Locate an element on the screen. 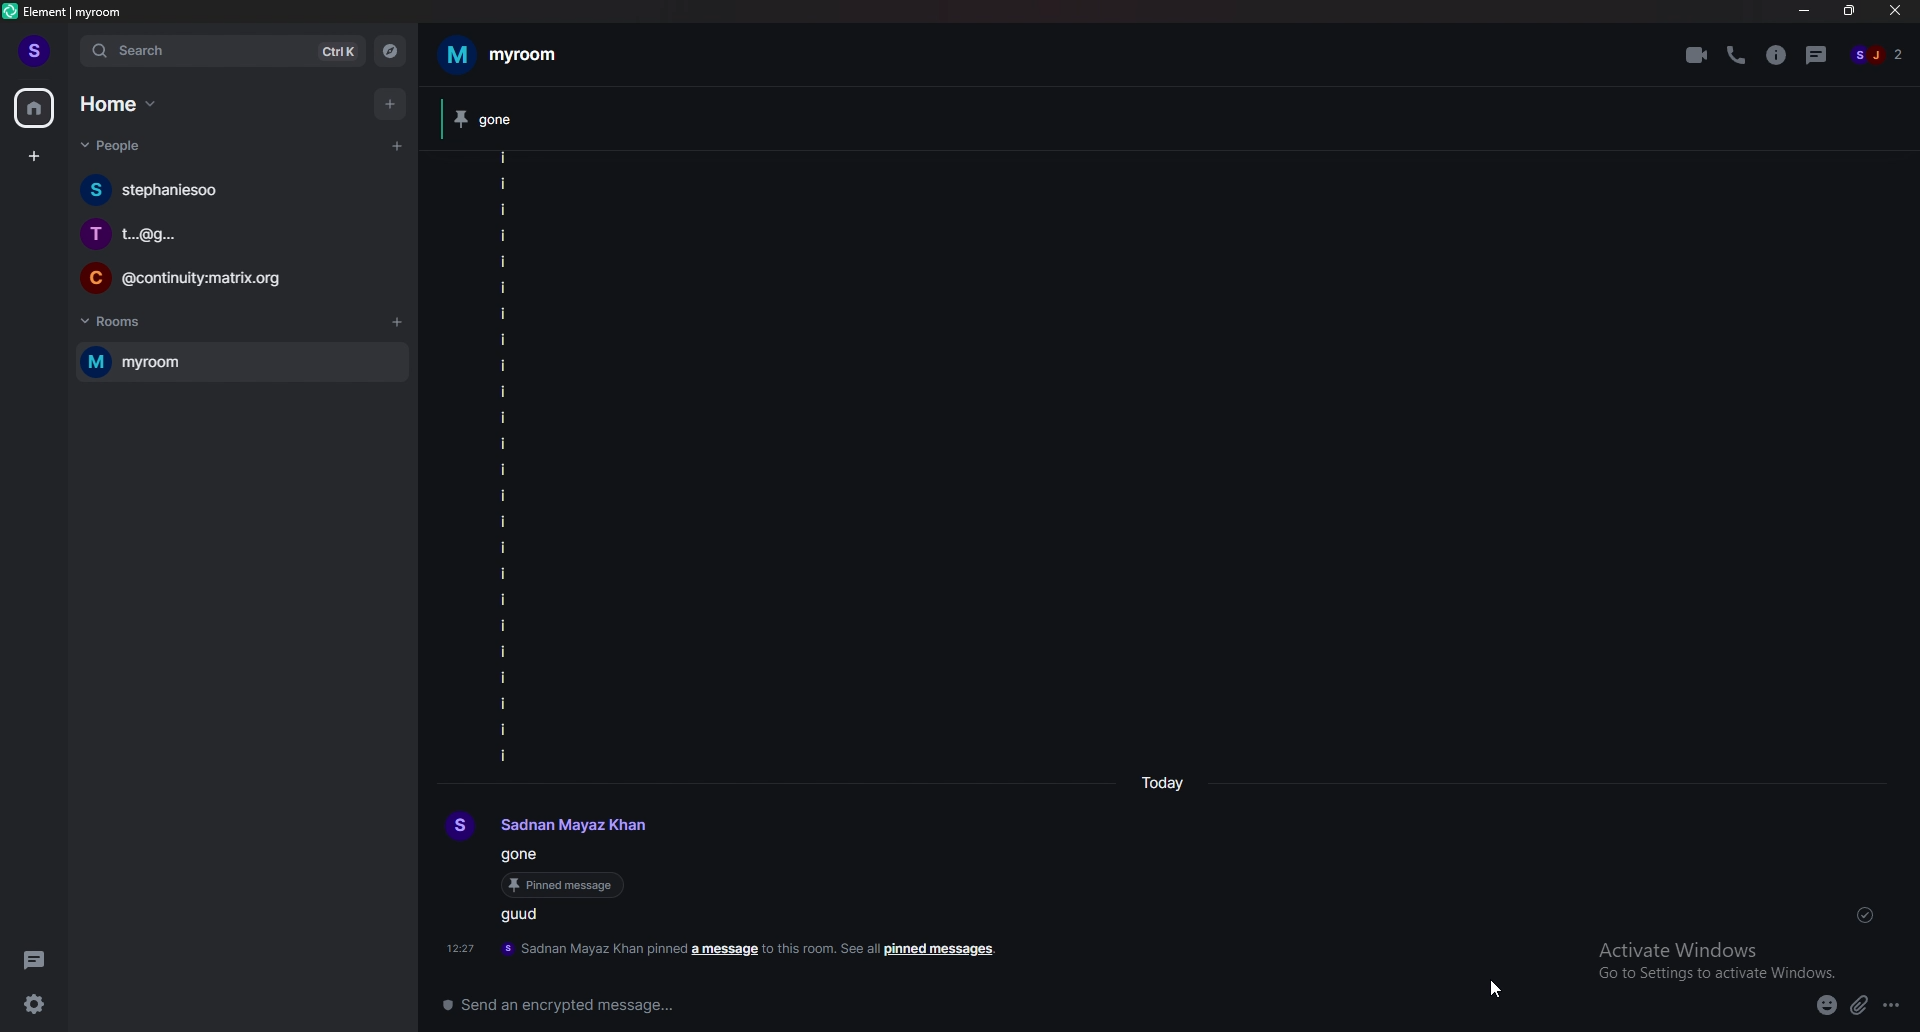 The width and height of the screenshot is (1920, 1032). pinned message is located at coordinates (526, 852).